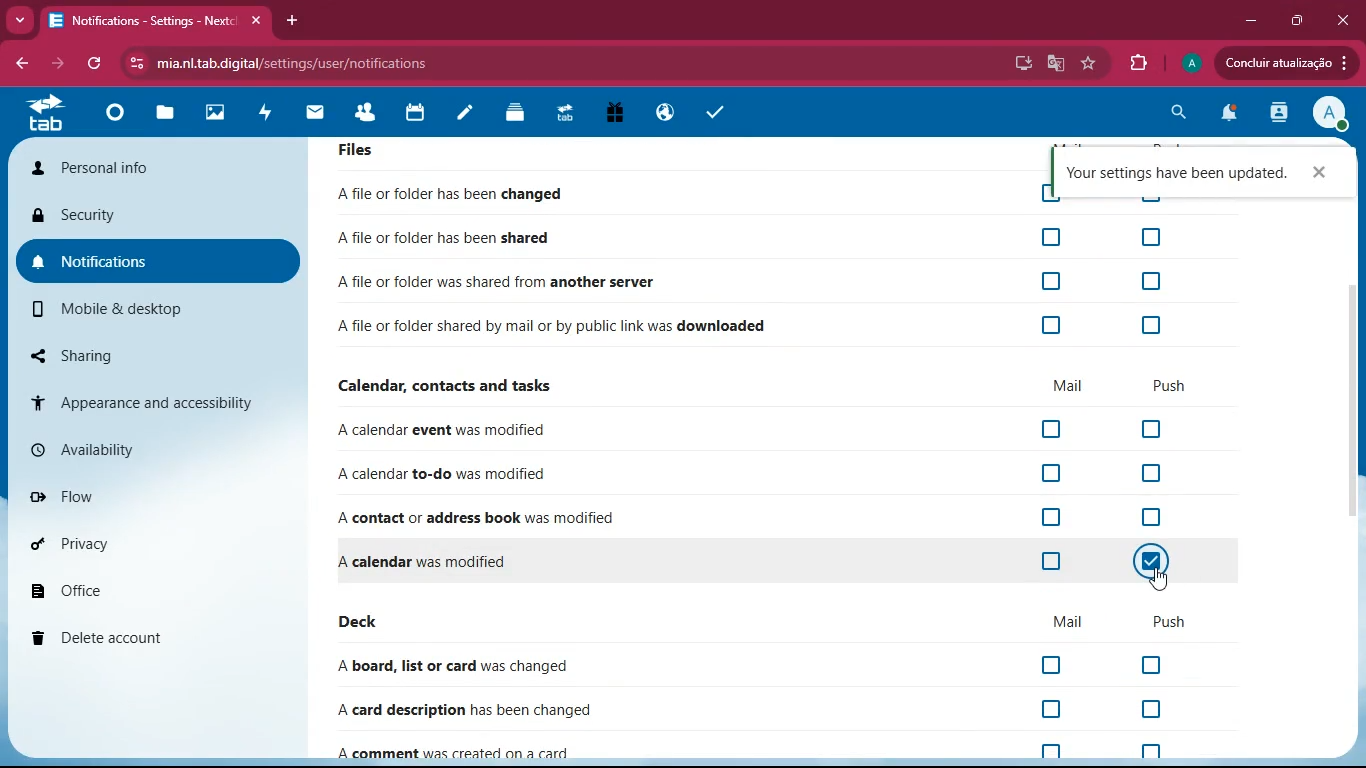  Describe the element at coordinates (669, 113) in the screenshot. I see `public` at that location.